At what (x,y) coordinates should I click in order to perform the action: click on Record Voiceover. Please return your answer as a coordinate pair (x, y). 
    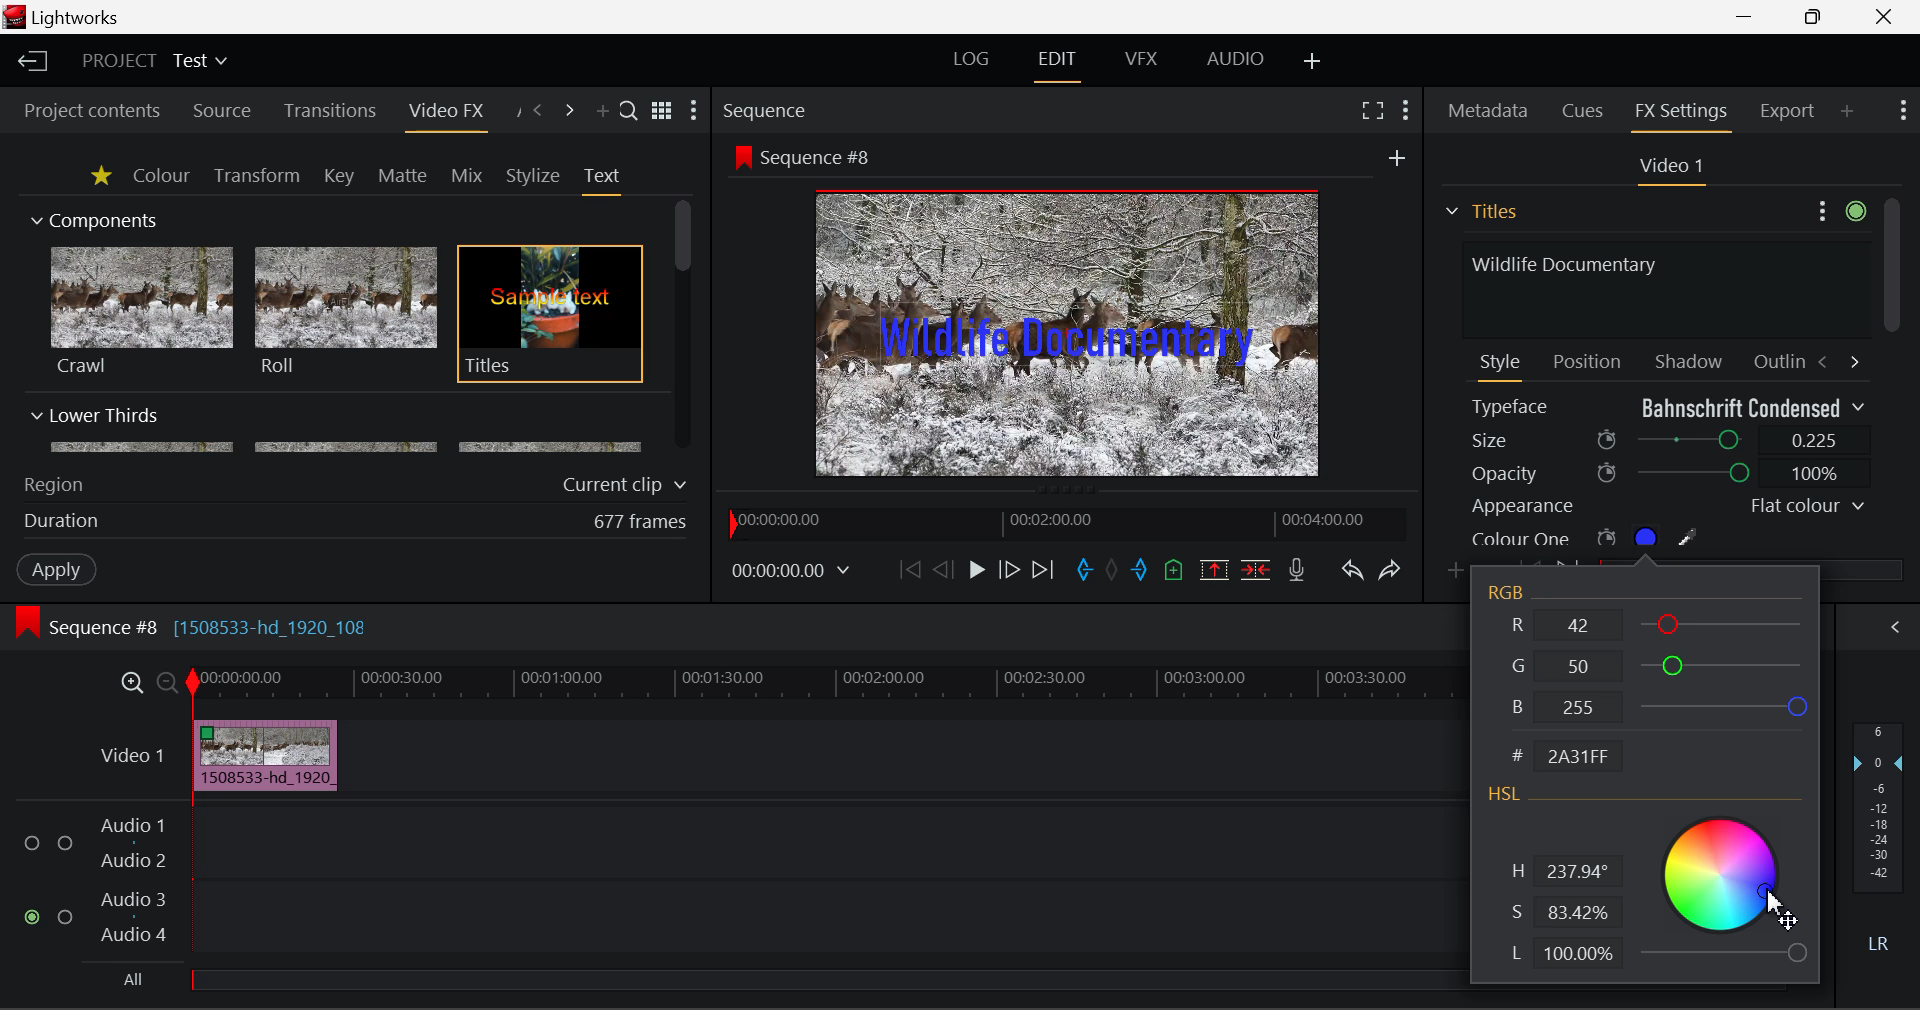
    Looking at the image, I should click on (1297, 574).